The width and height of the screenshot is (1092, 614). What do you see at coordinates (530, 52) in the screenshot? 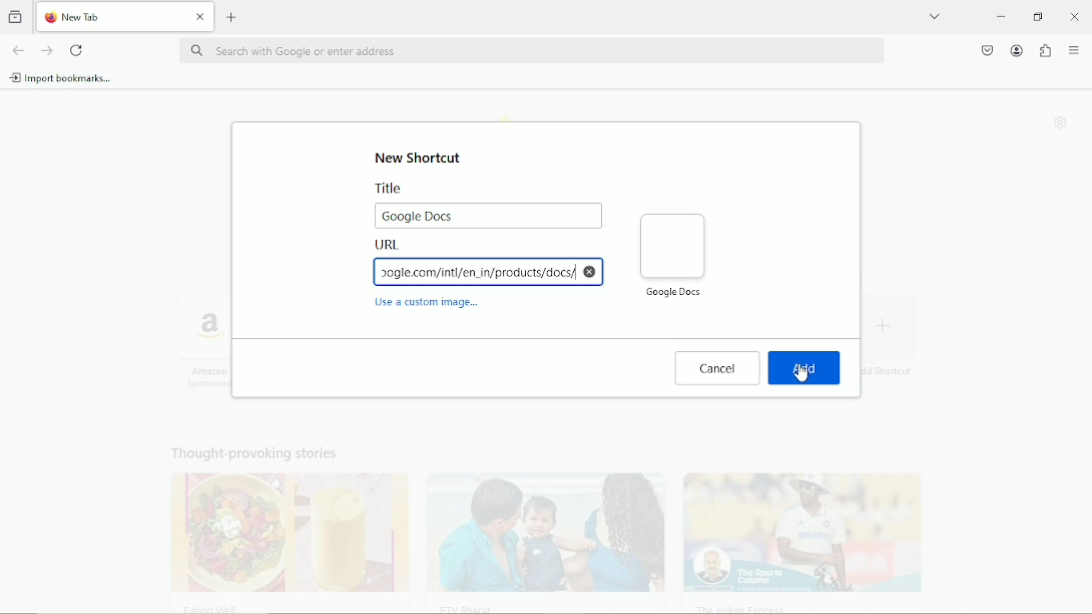
I see `search with Google or enter address` at bounding box center [530, 52].